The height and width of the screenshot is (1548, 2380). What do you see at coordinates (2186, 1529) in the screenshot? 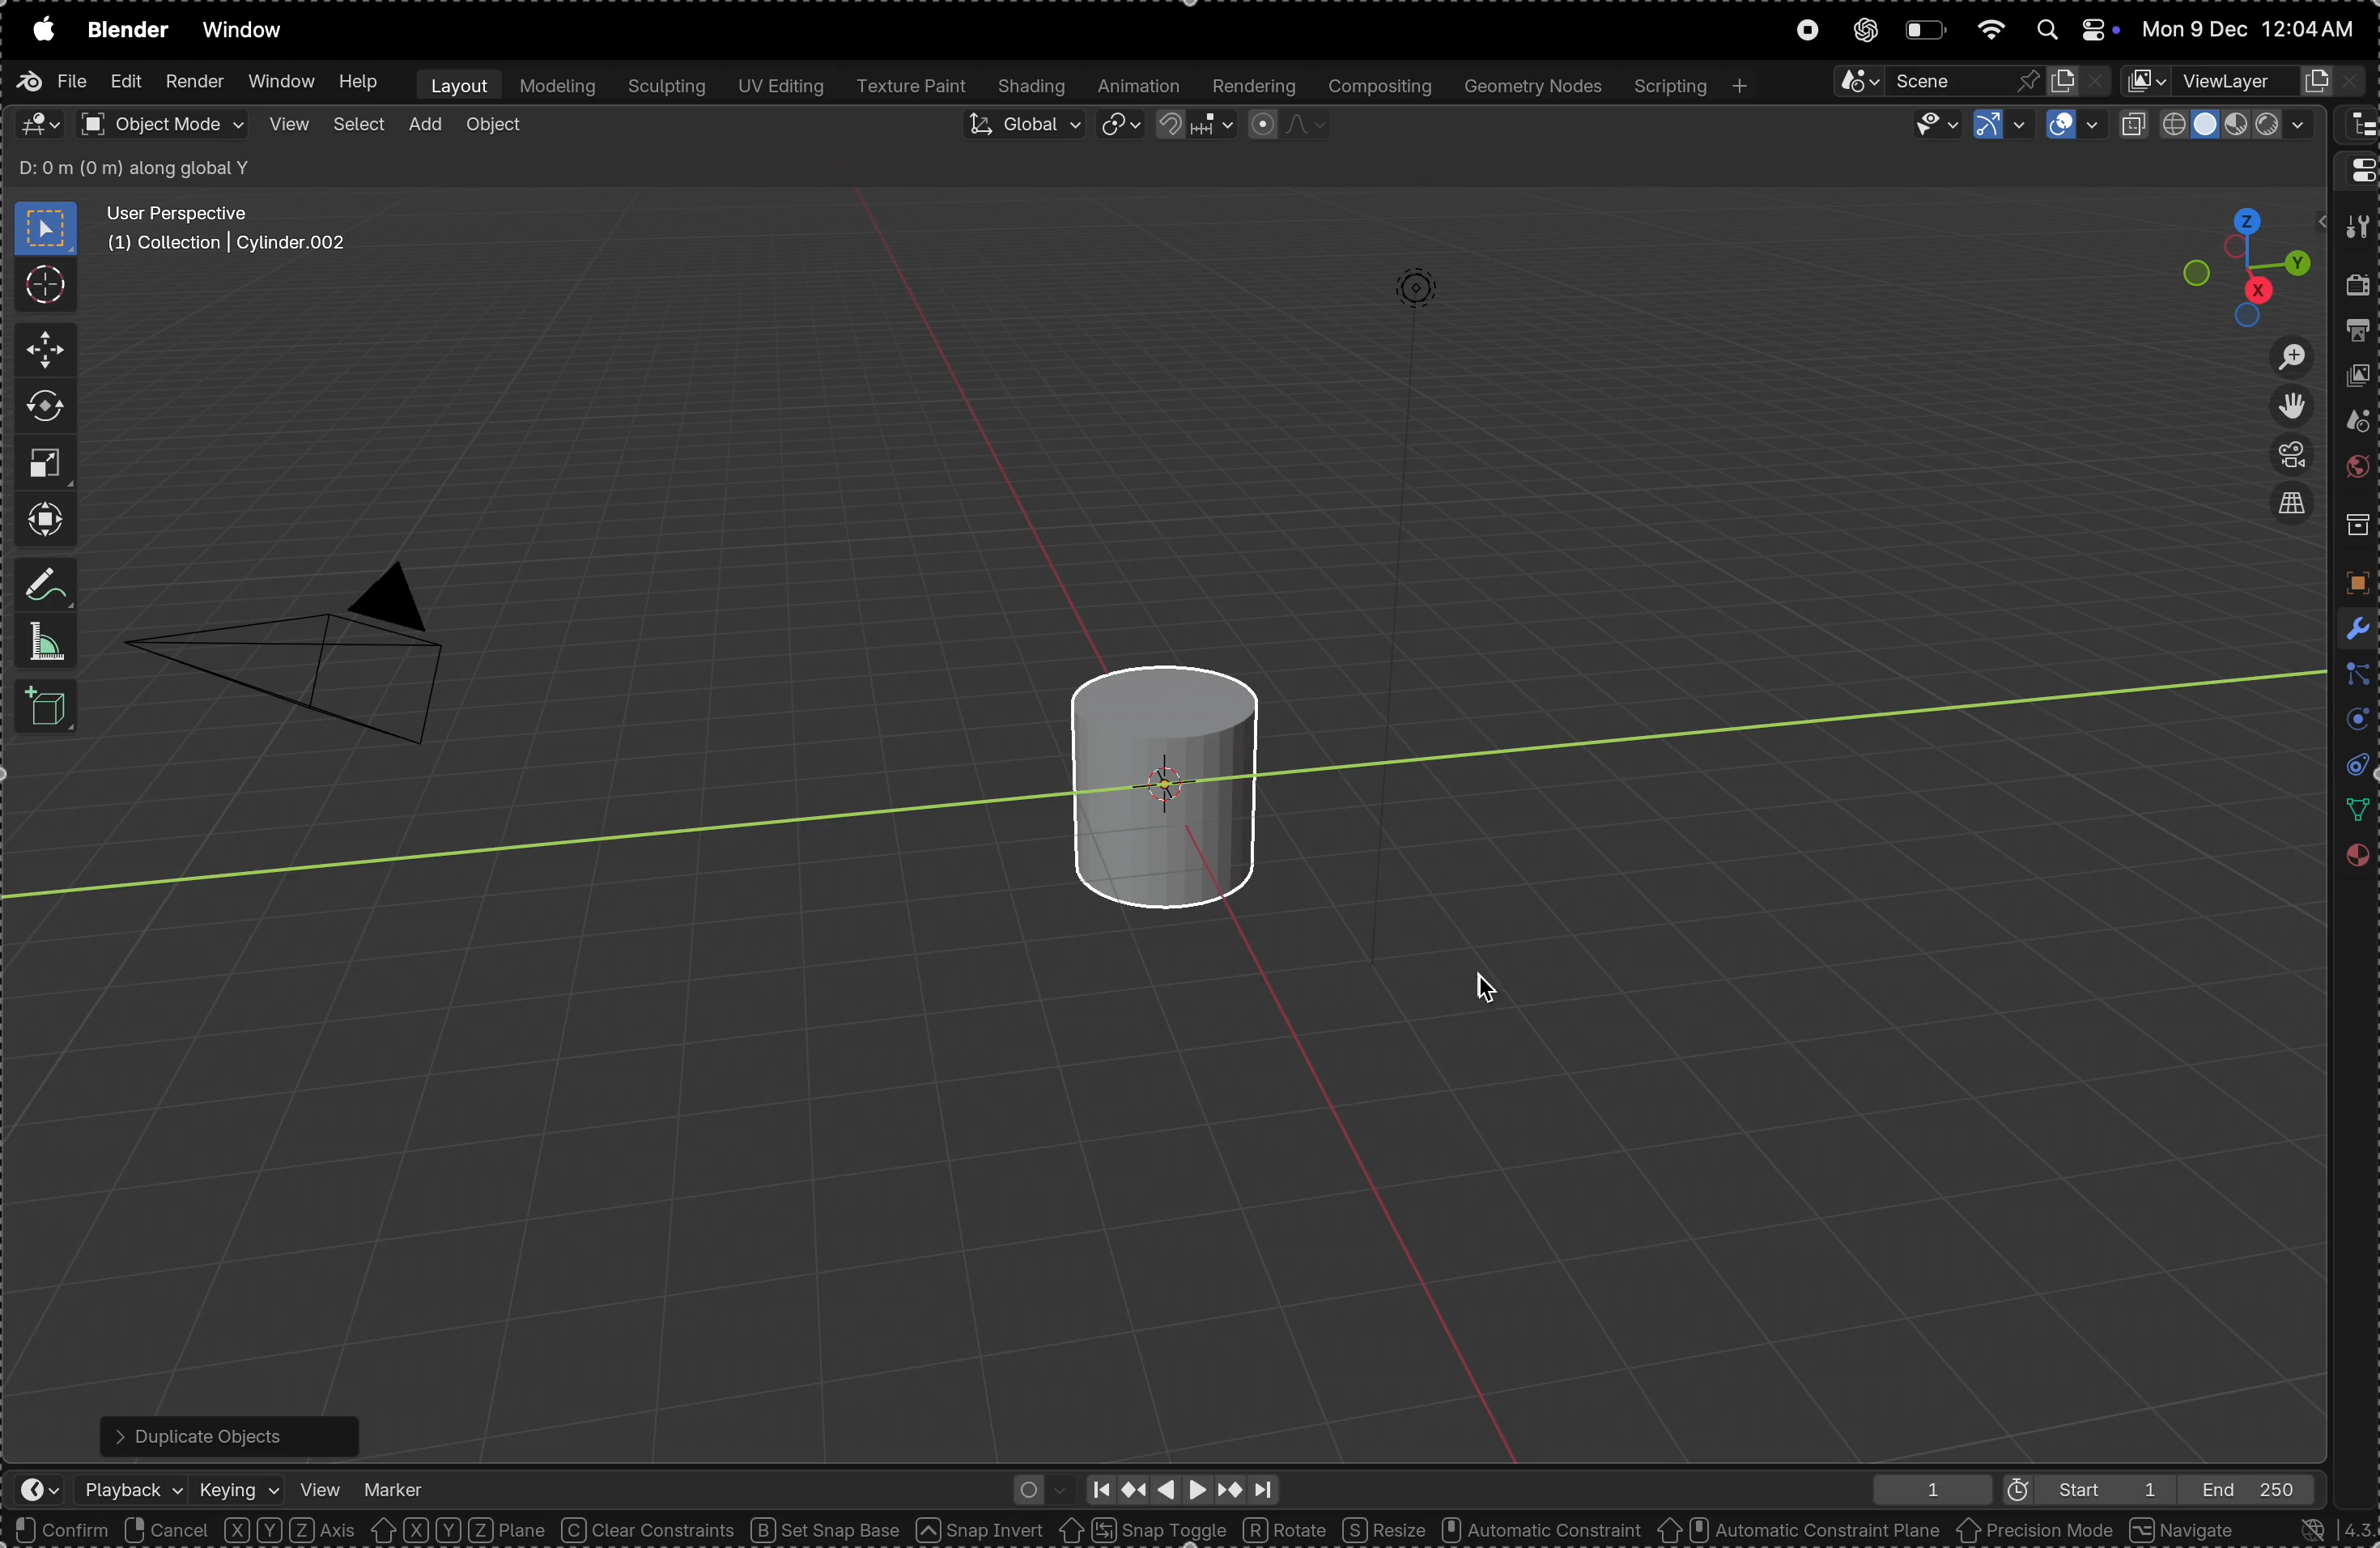
I see `navigate` at bounding box center [2186, 1529].